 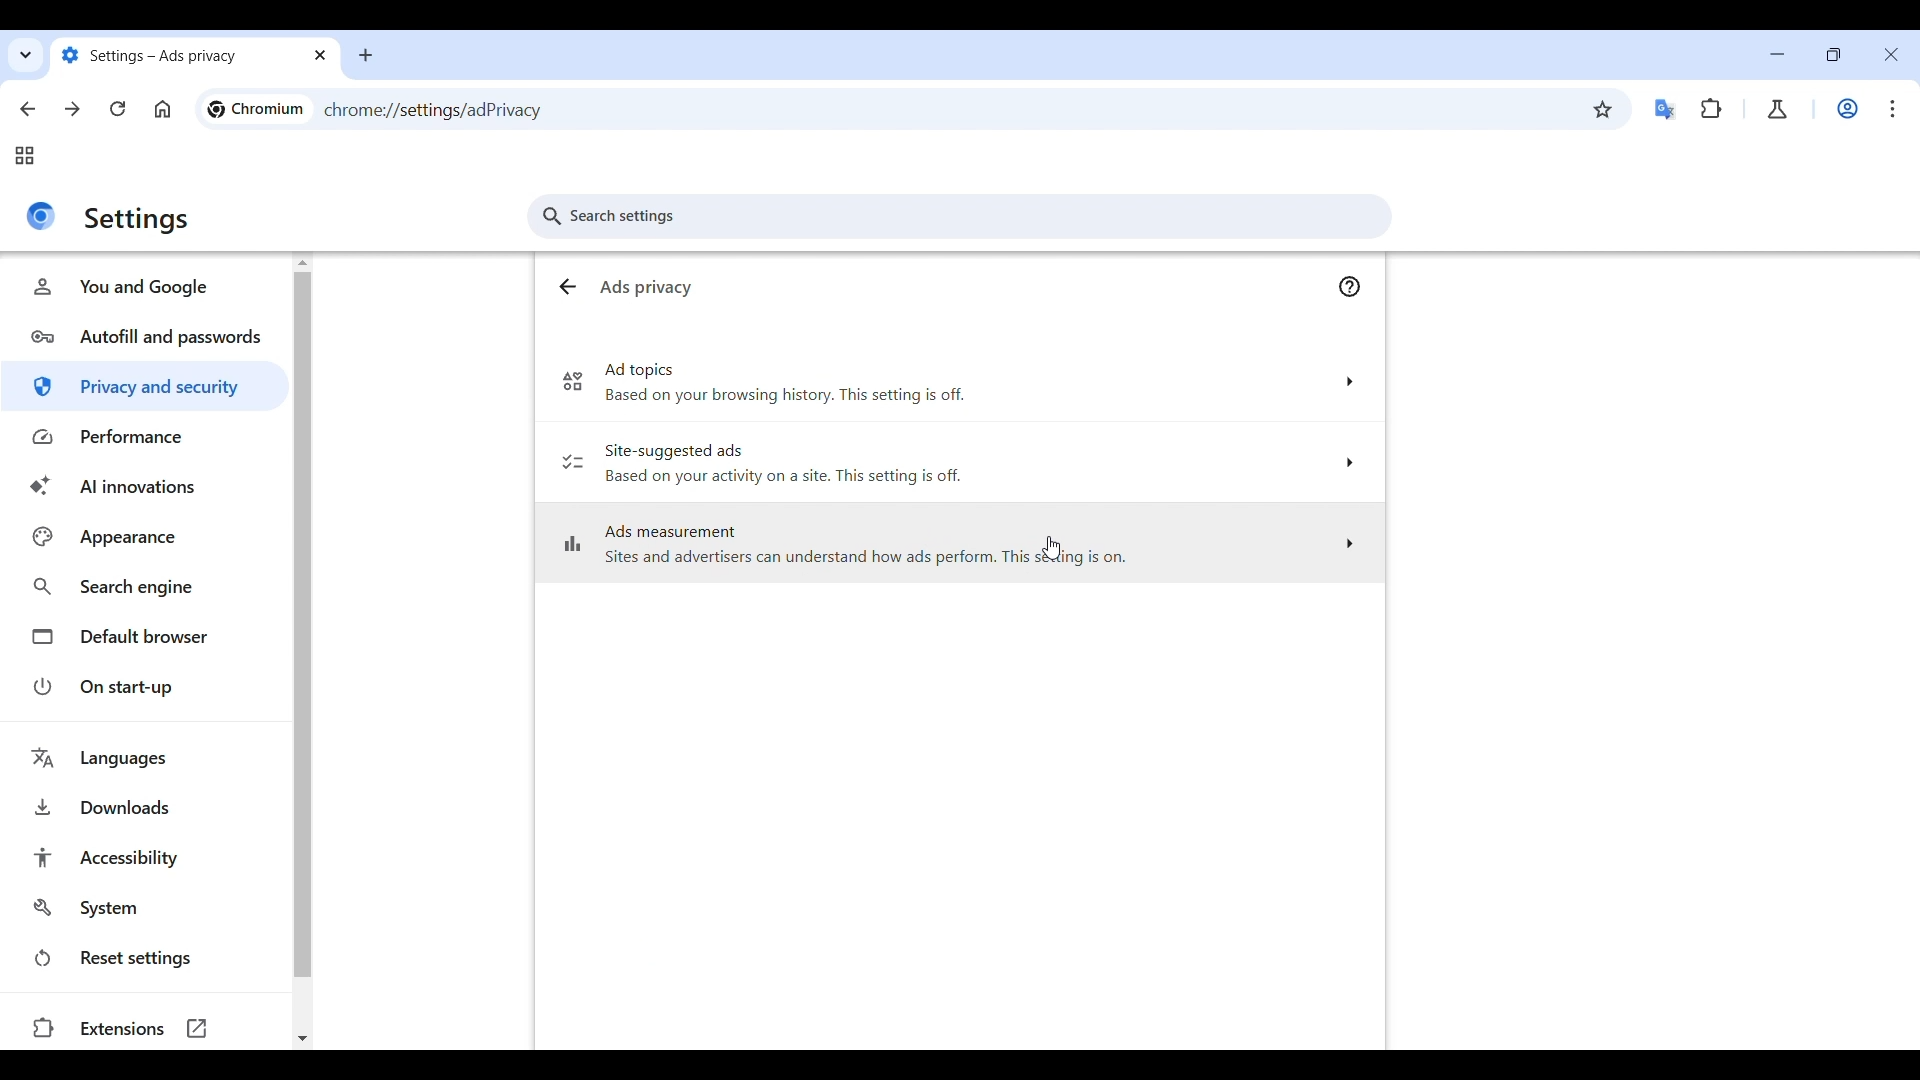 What do you see at coordinates (117, 109) in the screenshot?
I see `Reload page` at bounding box center [117, 109].